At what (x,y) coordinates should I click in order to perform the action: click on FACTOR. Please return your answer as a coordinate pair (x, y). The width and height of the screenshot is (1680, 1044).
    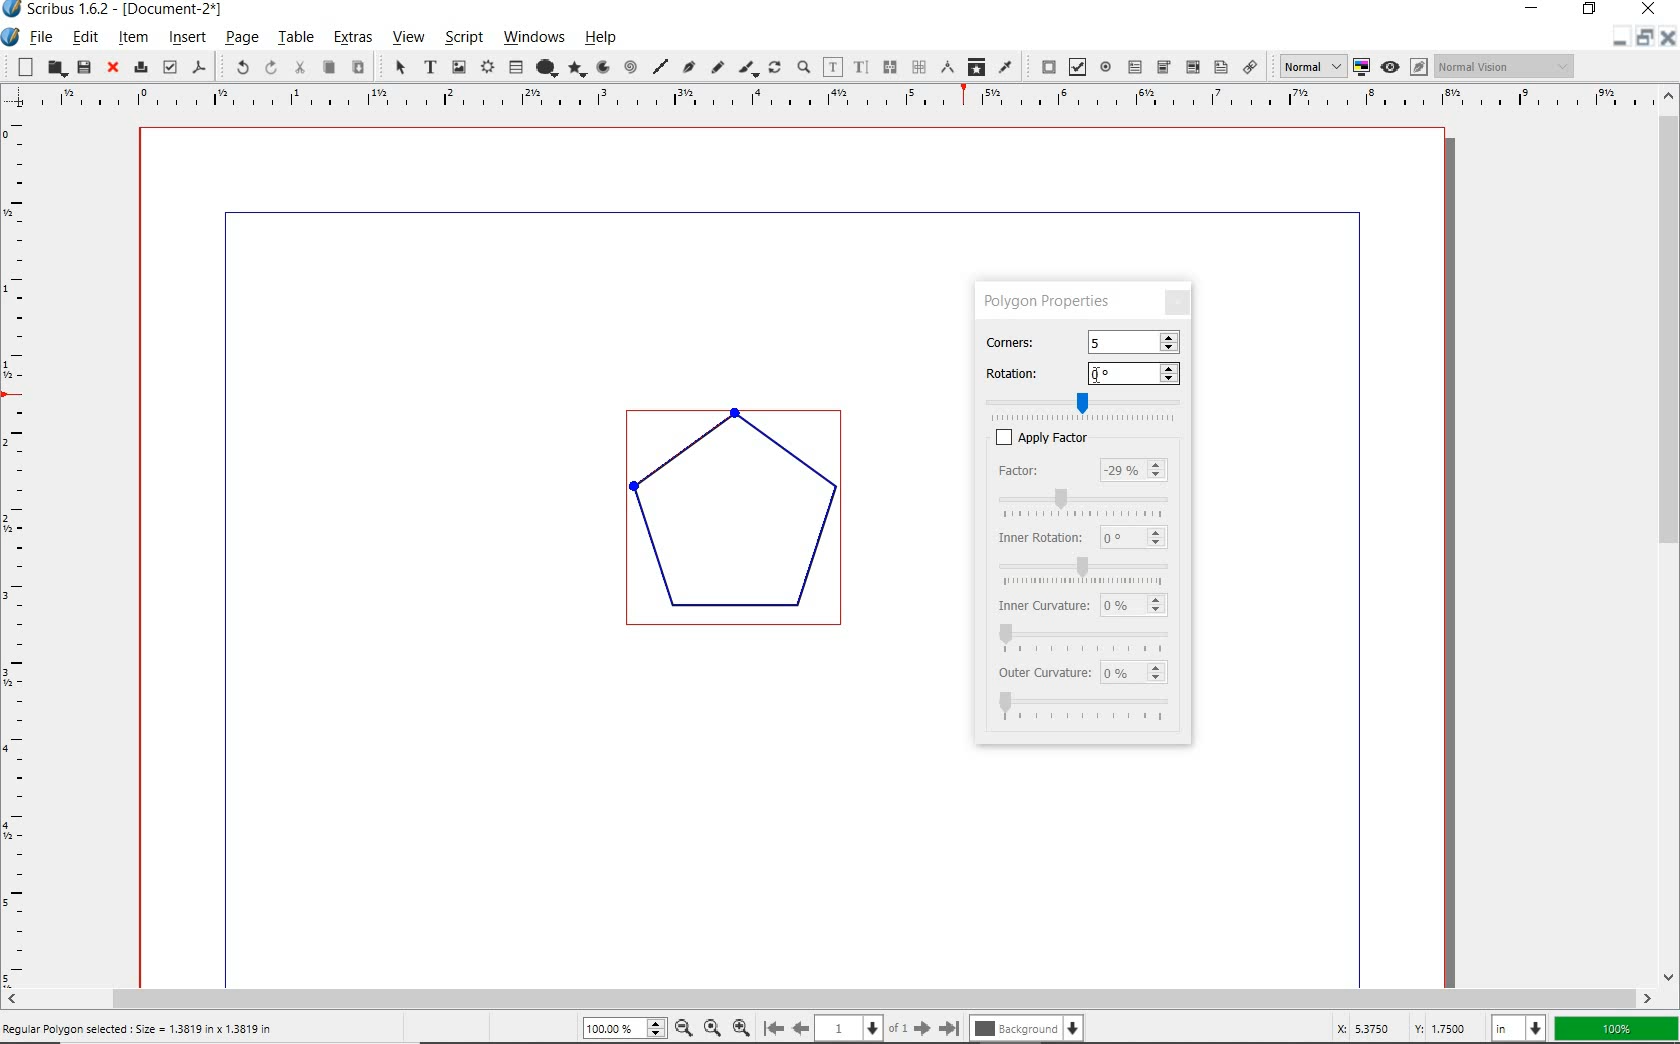
    Looking at the image, I should click on (1040, 471).